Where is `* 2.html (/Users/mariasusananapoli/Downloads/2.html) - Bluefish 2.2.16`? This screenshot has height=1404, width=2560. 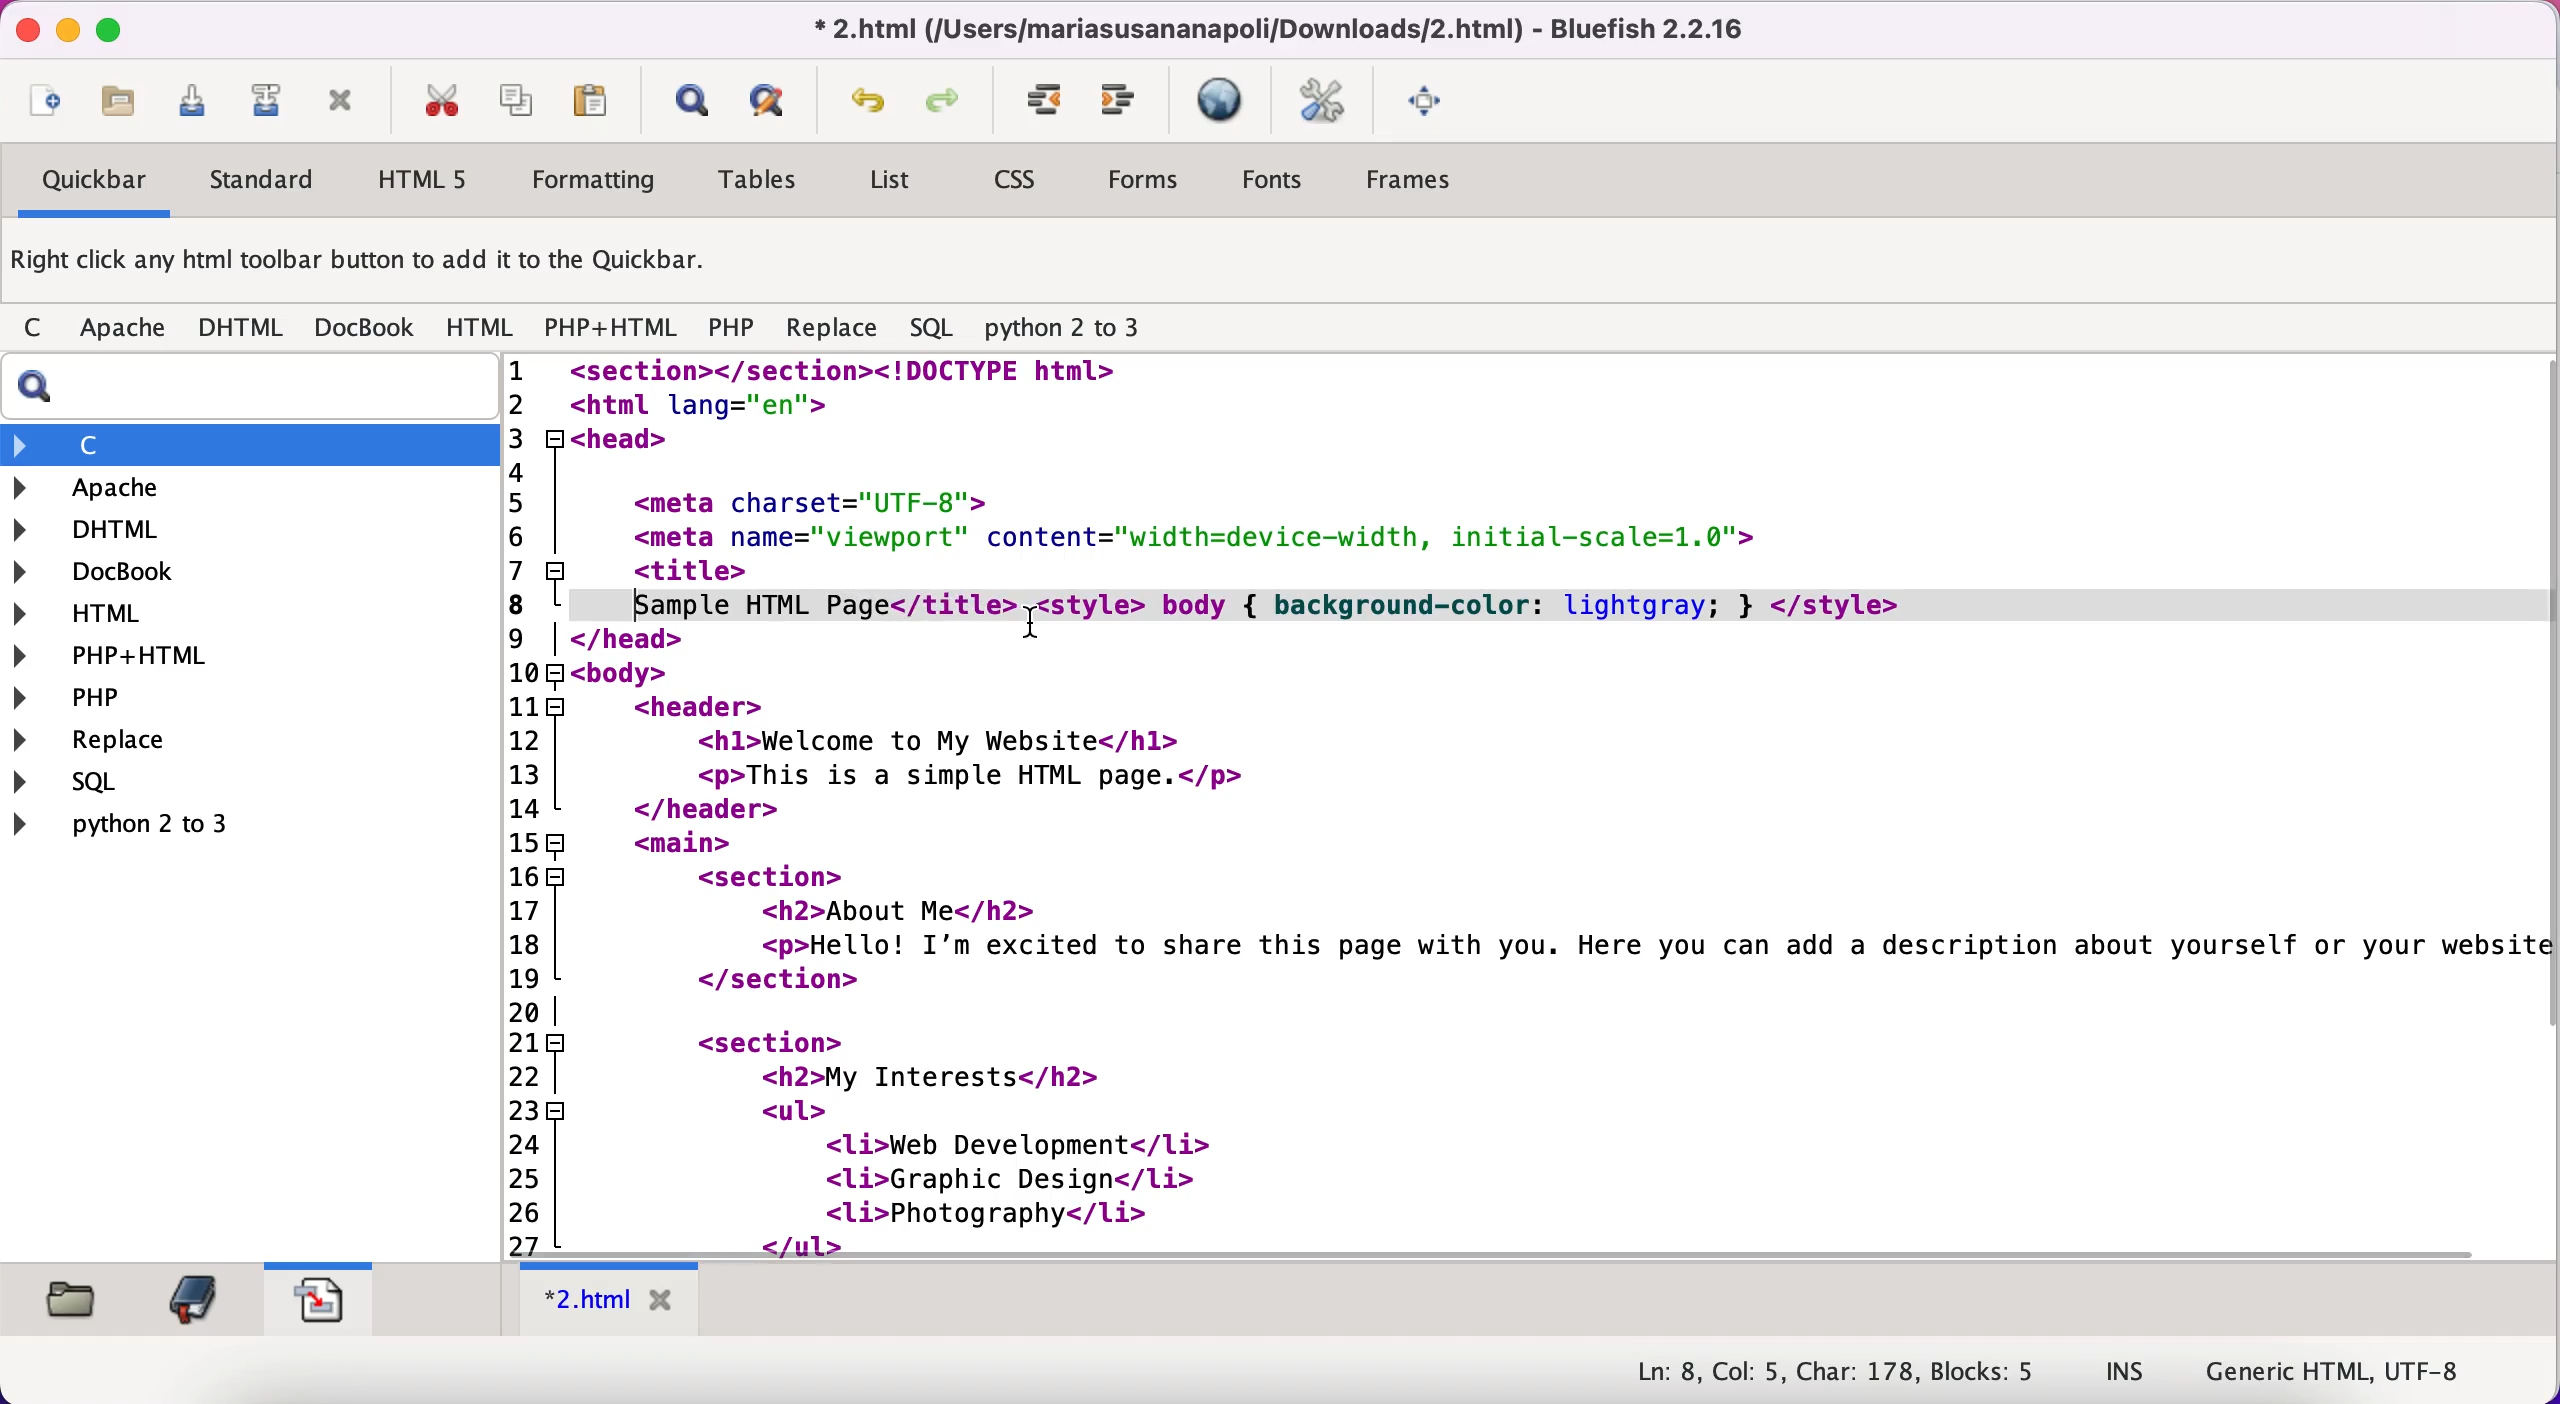
* 2.html (/Users/mariasusananapoli/Downloads/2.html) - Bluefish 2.2.16 is located at coordinates (1272, 28).